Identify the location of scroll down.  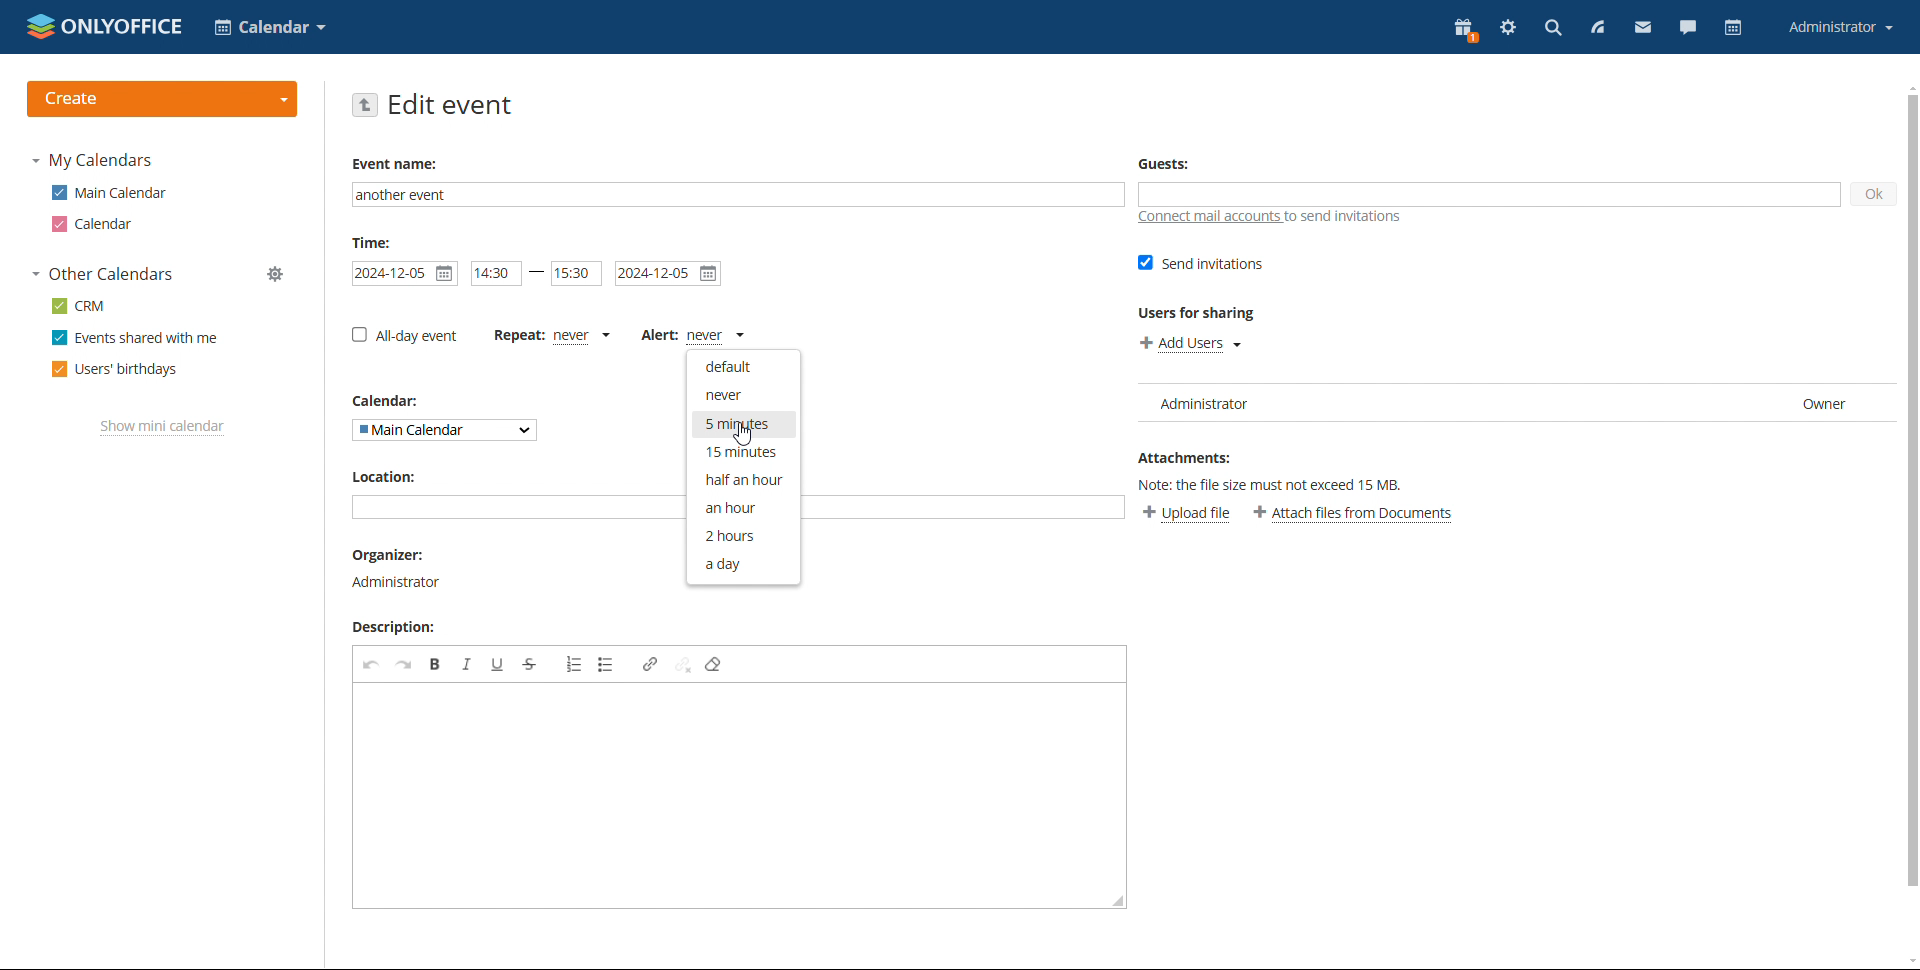
(1908, 961).